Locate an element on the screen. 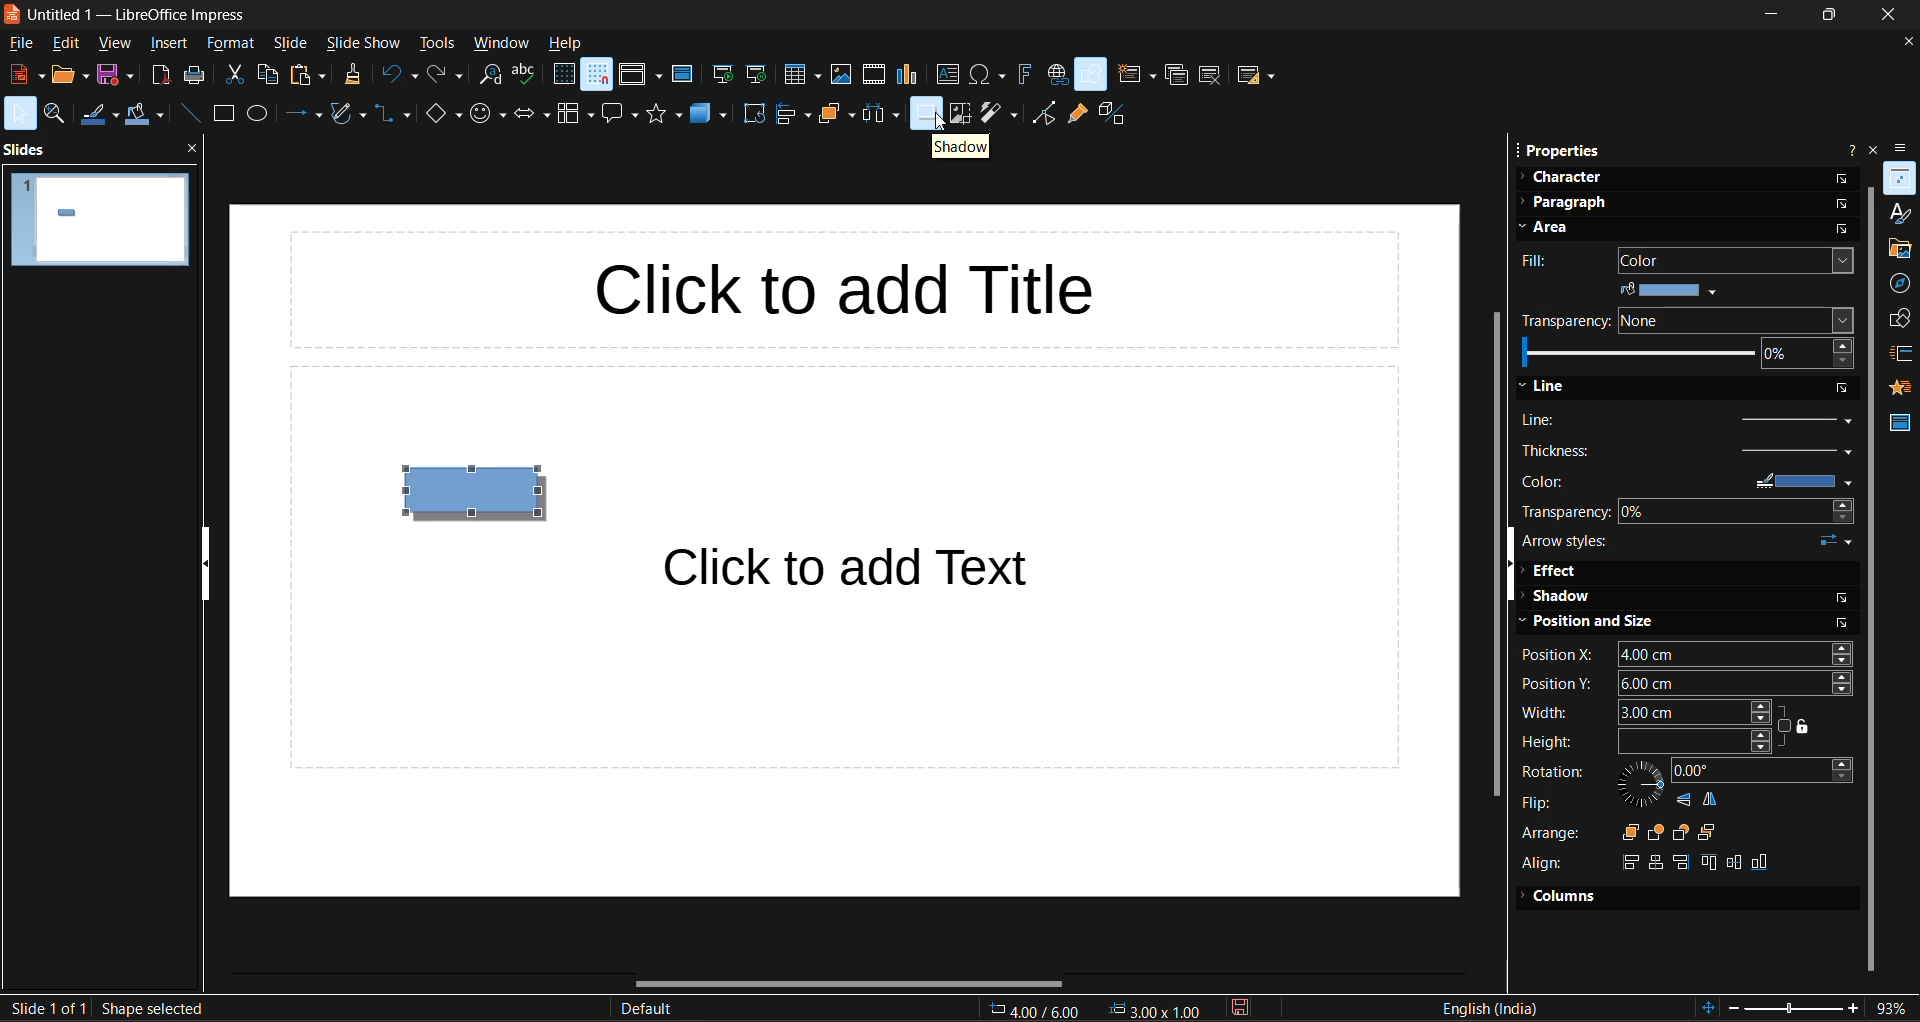  send to back is located at coordinates (1717, 829).